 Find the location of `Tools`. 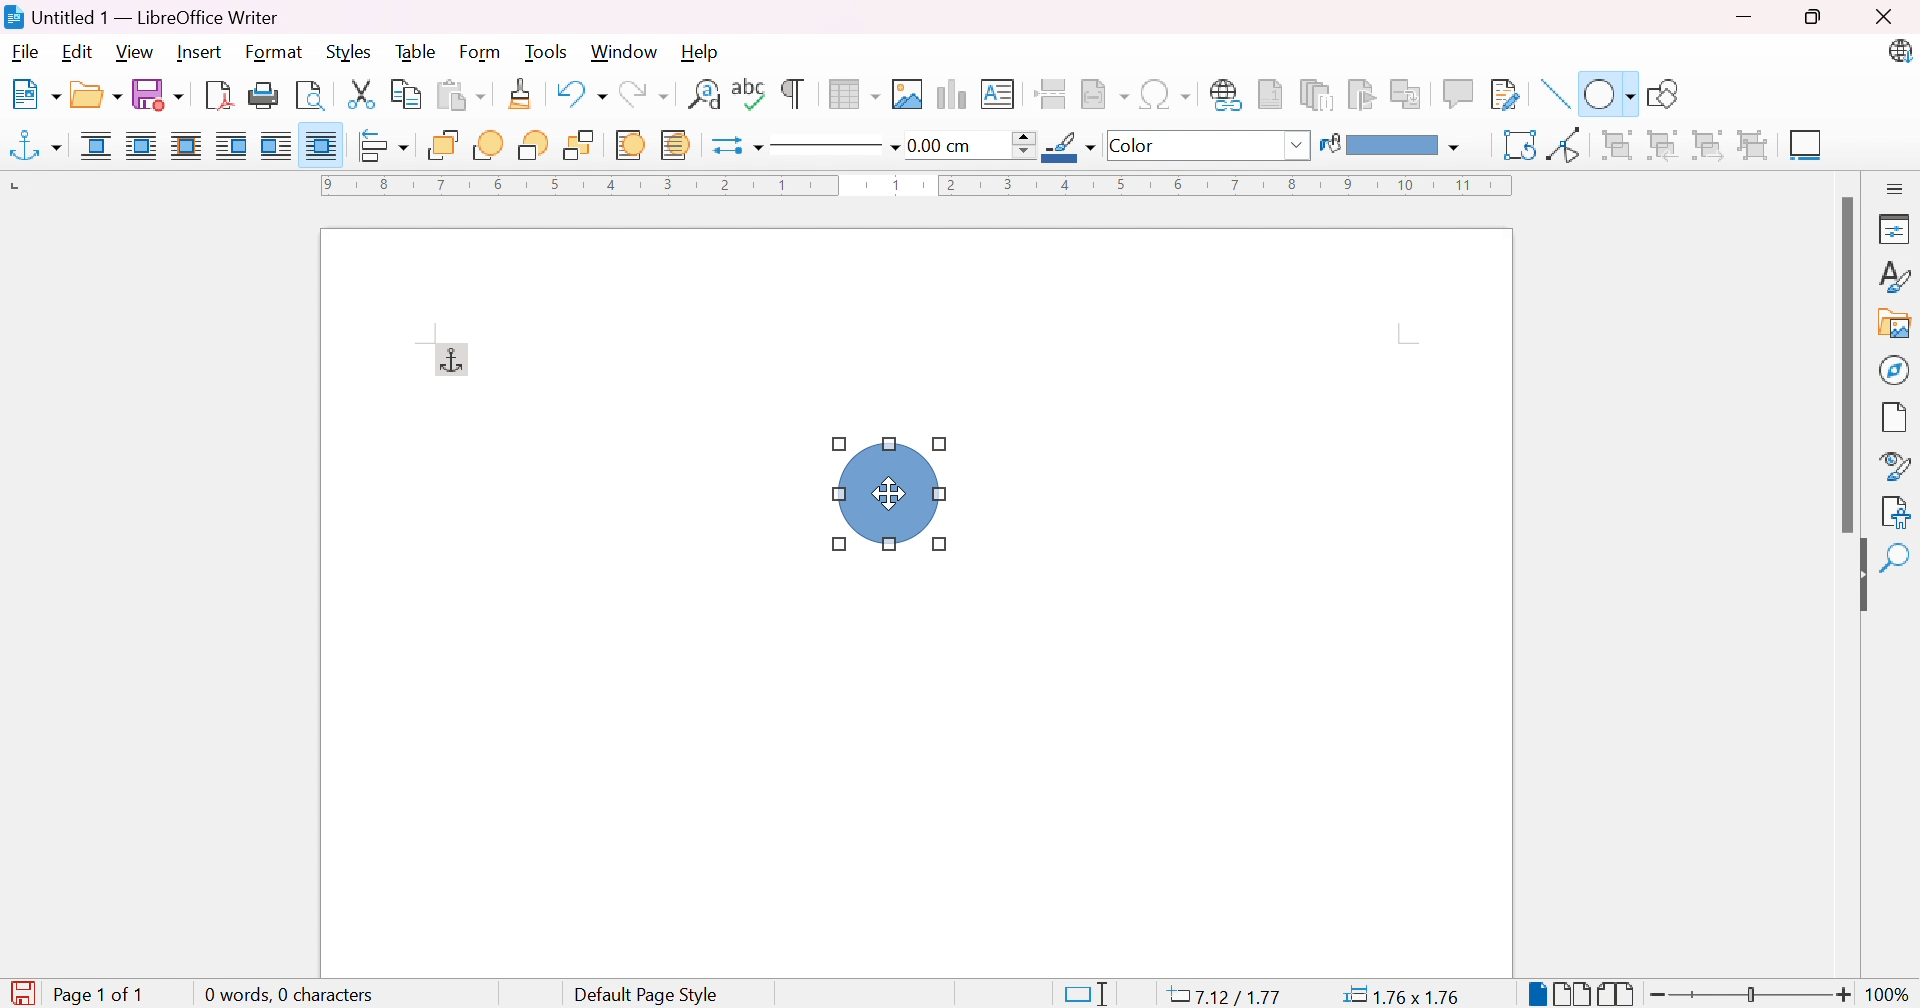

Tools is located at coordinates (549, 53).